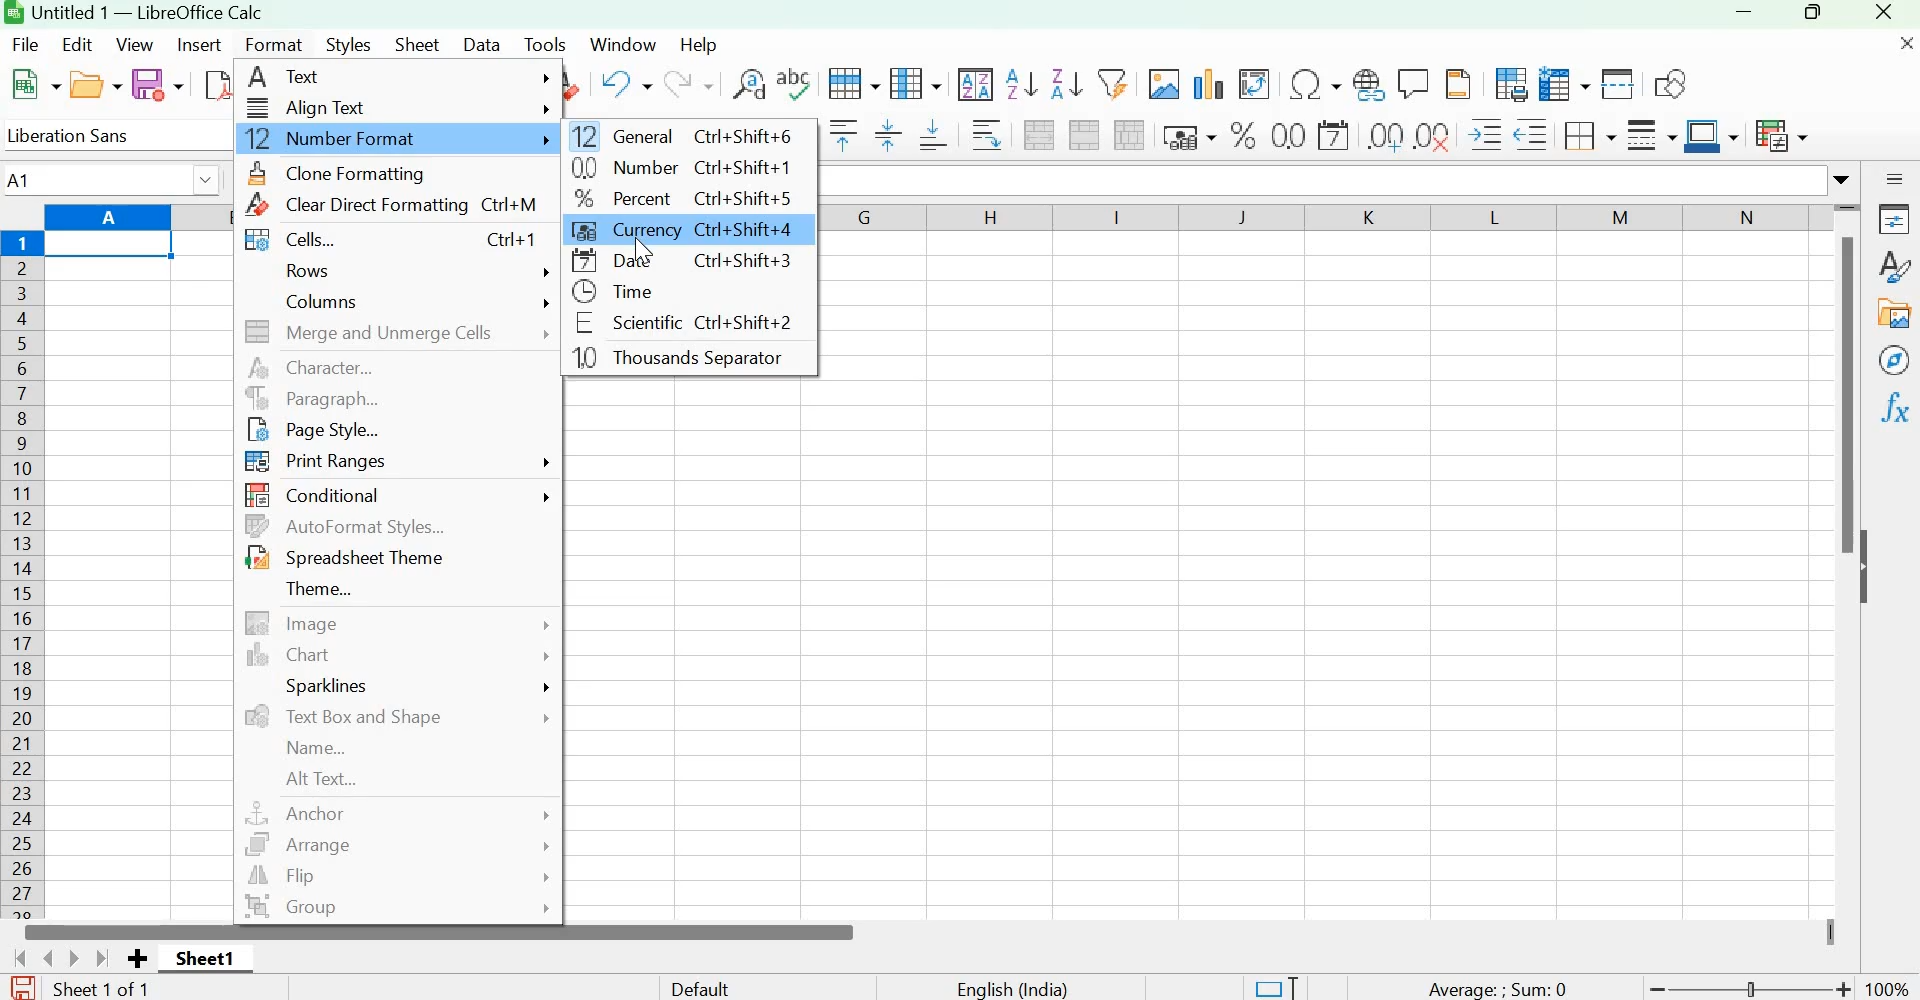 The height and width of the screenshot is (1000, 1920). Describe the element at coordinates (439, 932) in the screenshot. I see `Scrollbar` at that location.